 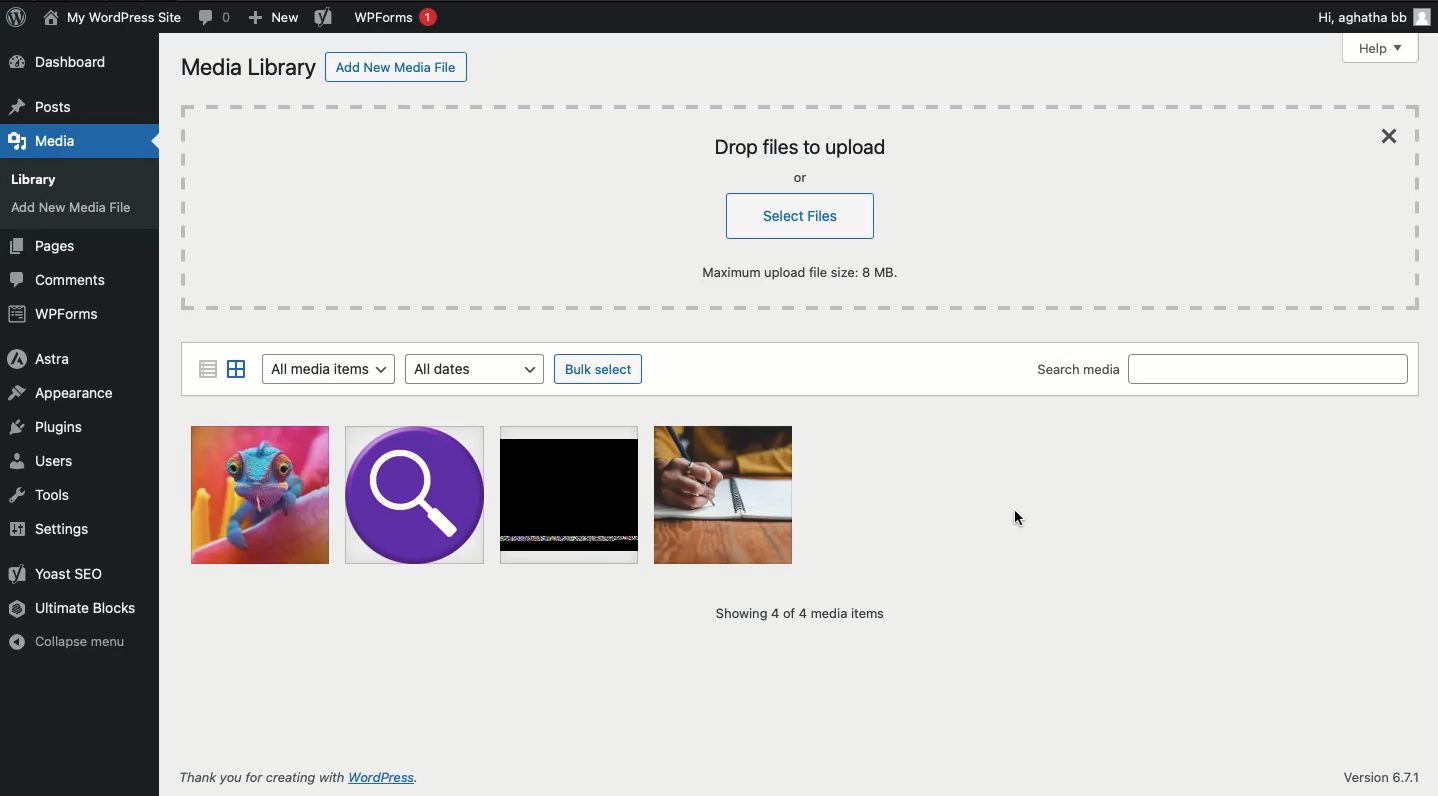 I want to click on Image added, so click(x=260, y=493).